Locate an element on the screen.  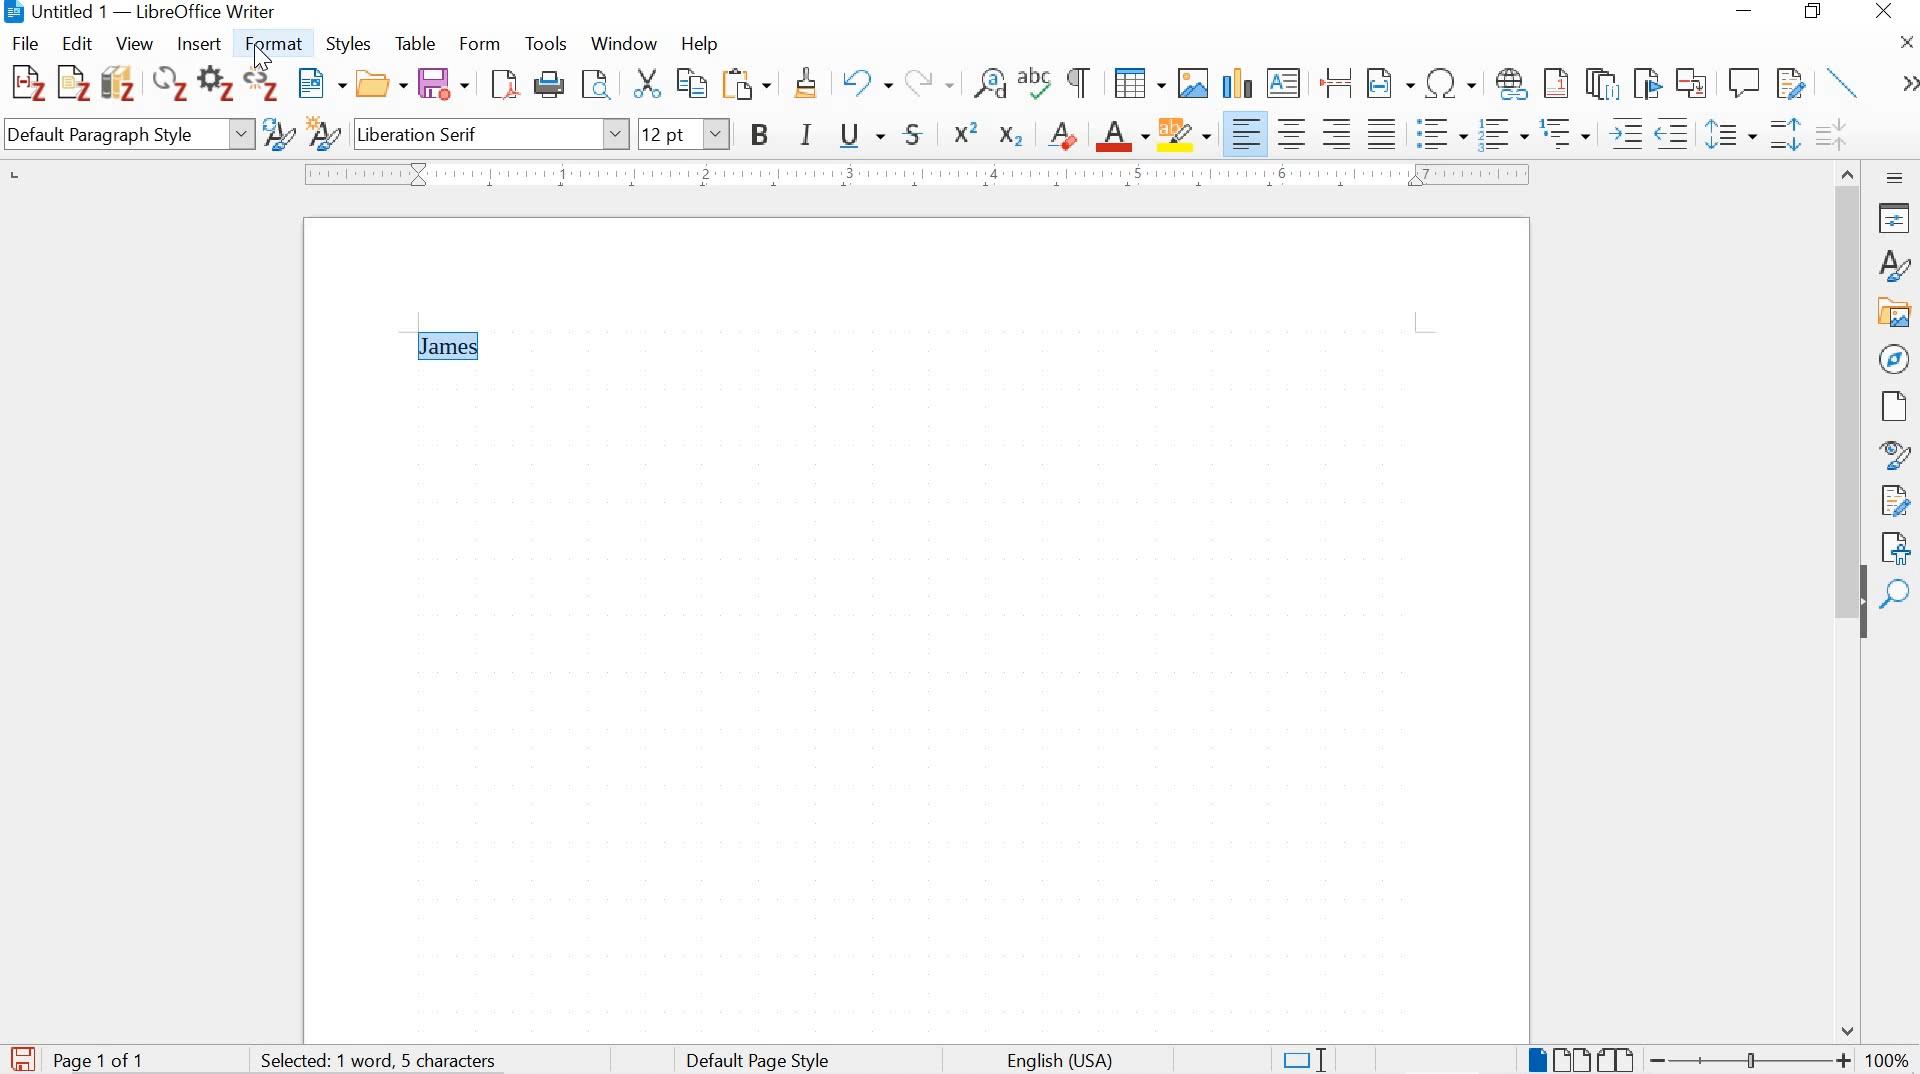
form is located at coordinates (481, 43).